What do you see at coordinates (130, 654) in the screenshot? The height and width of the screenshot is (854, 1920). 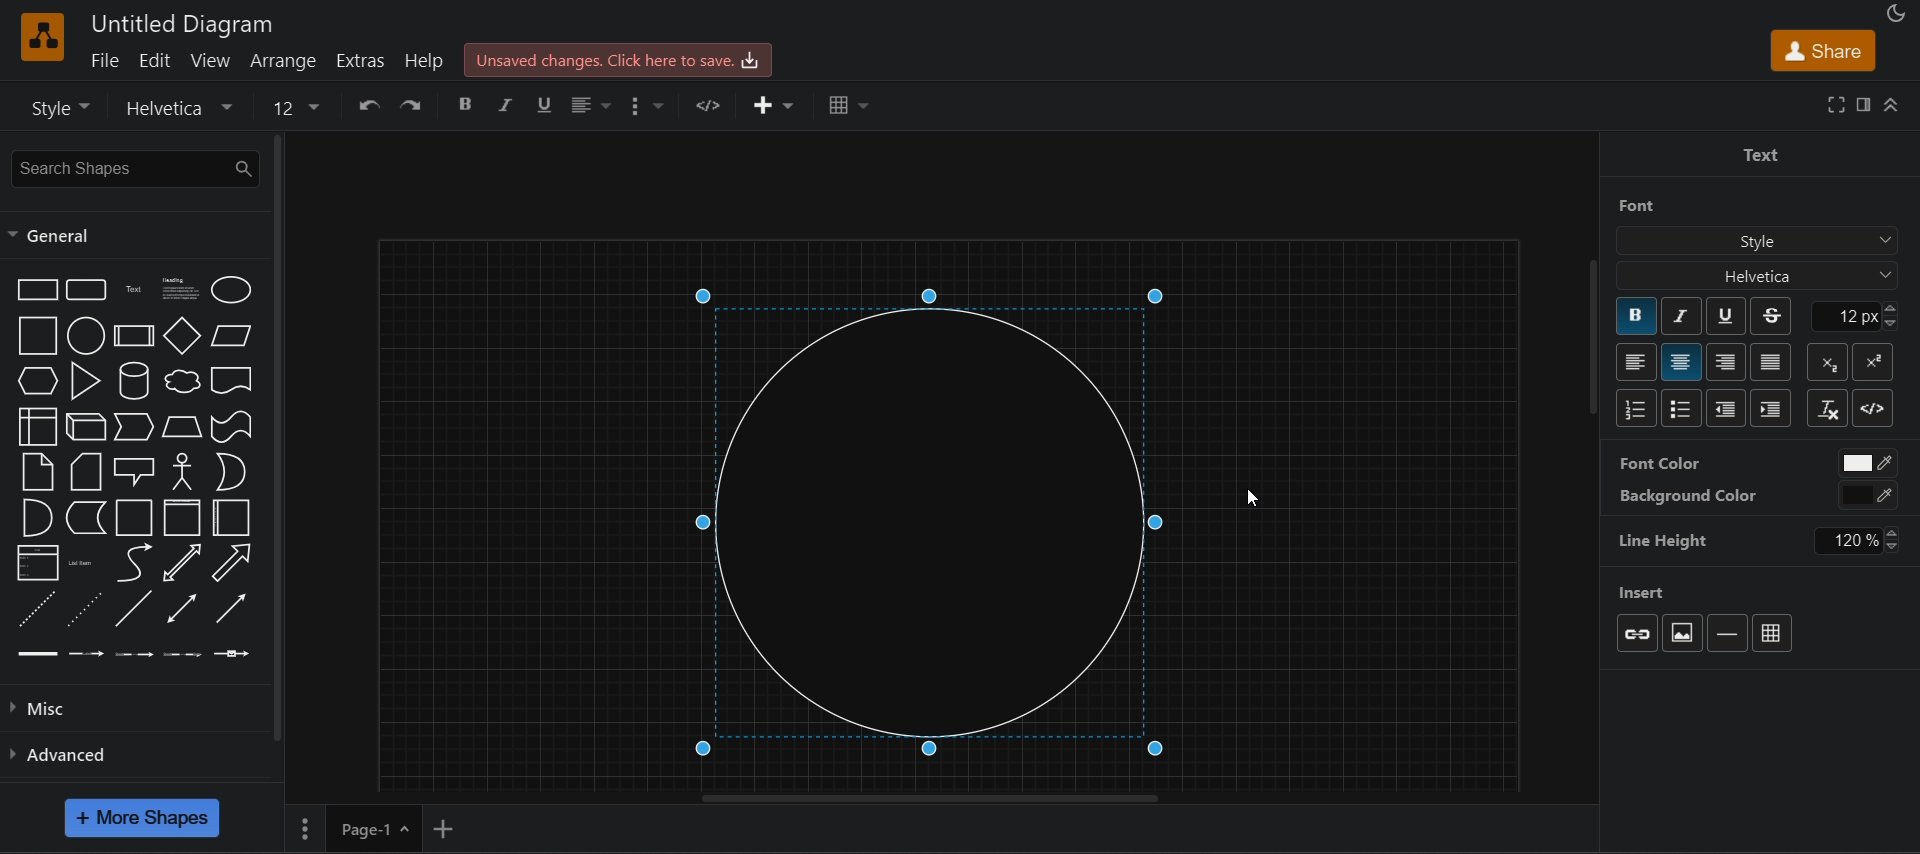 I see `Connector 3` at bounding box center [130, 654].